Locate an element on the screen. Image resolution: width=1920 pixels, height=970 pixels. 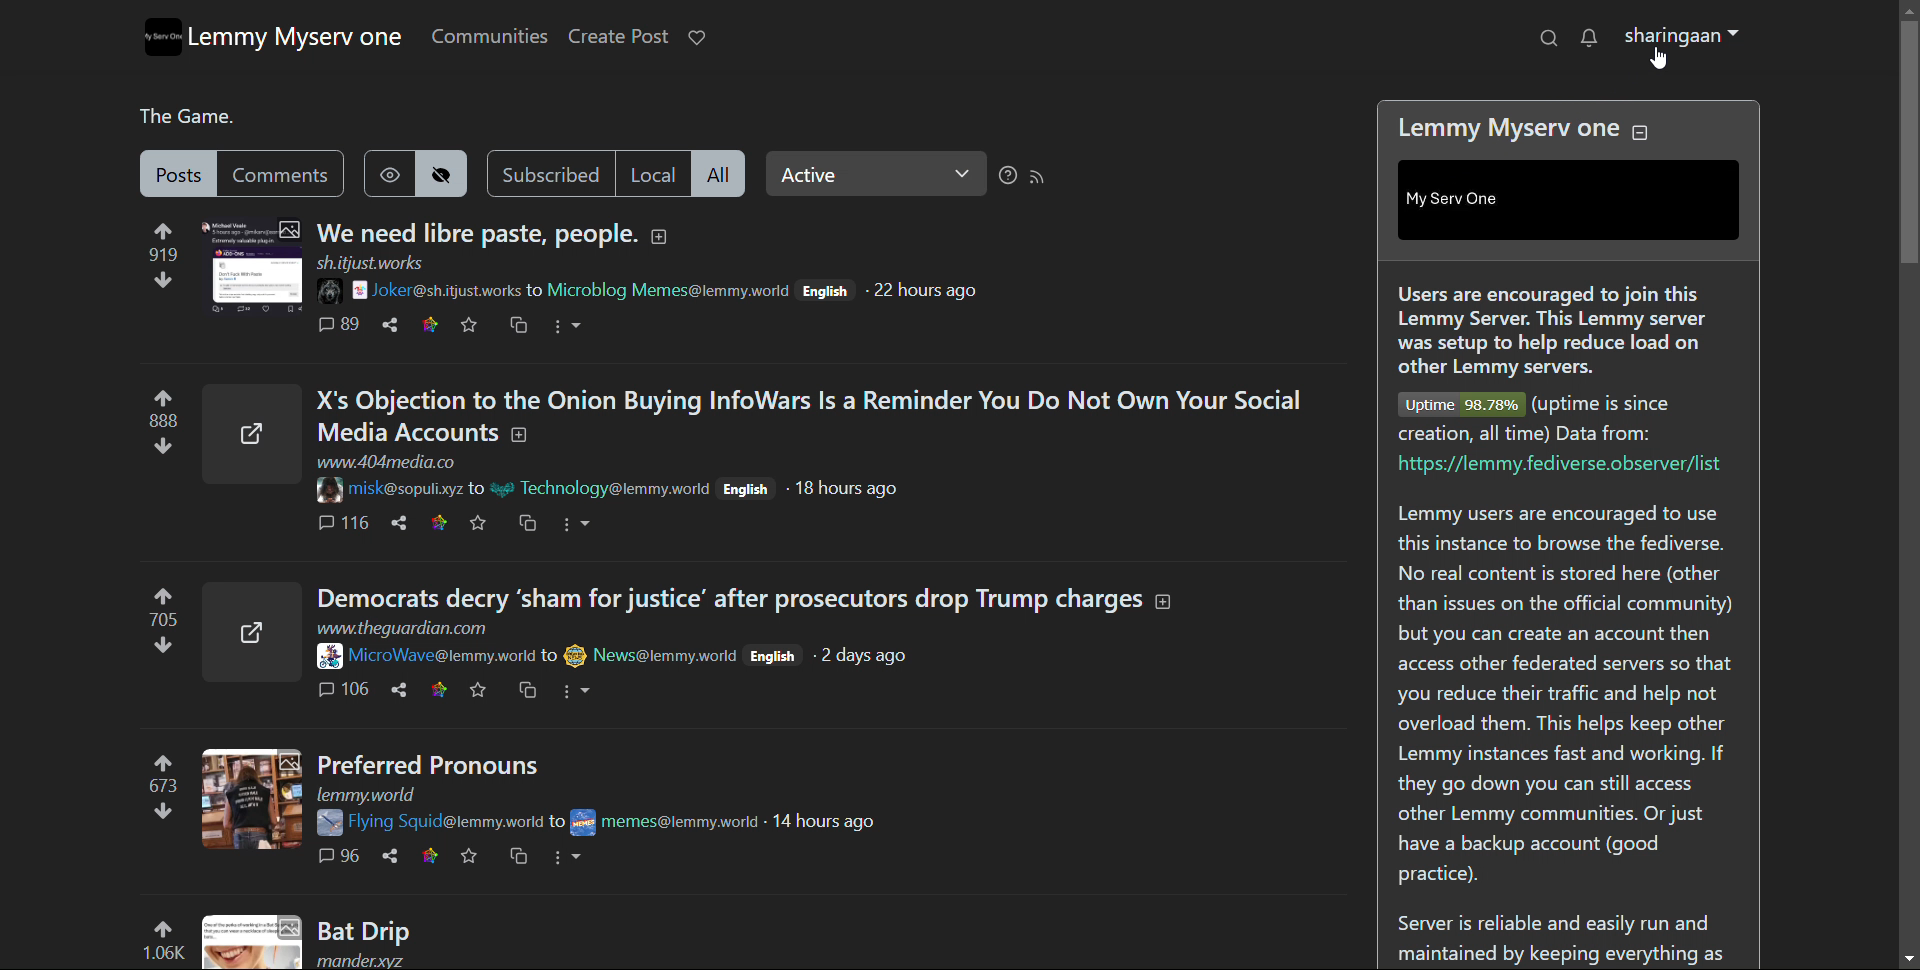
upvotes is located at coordinates (160, 761).